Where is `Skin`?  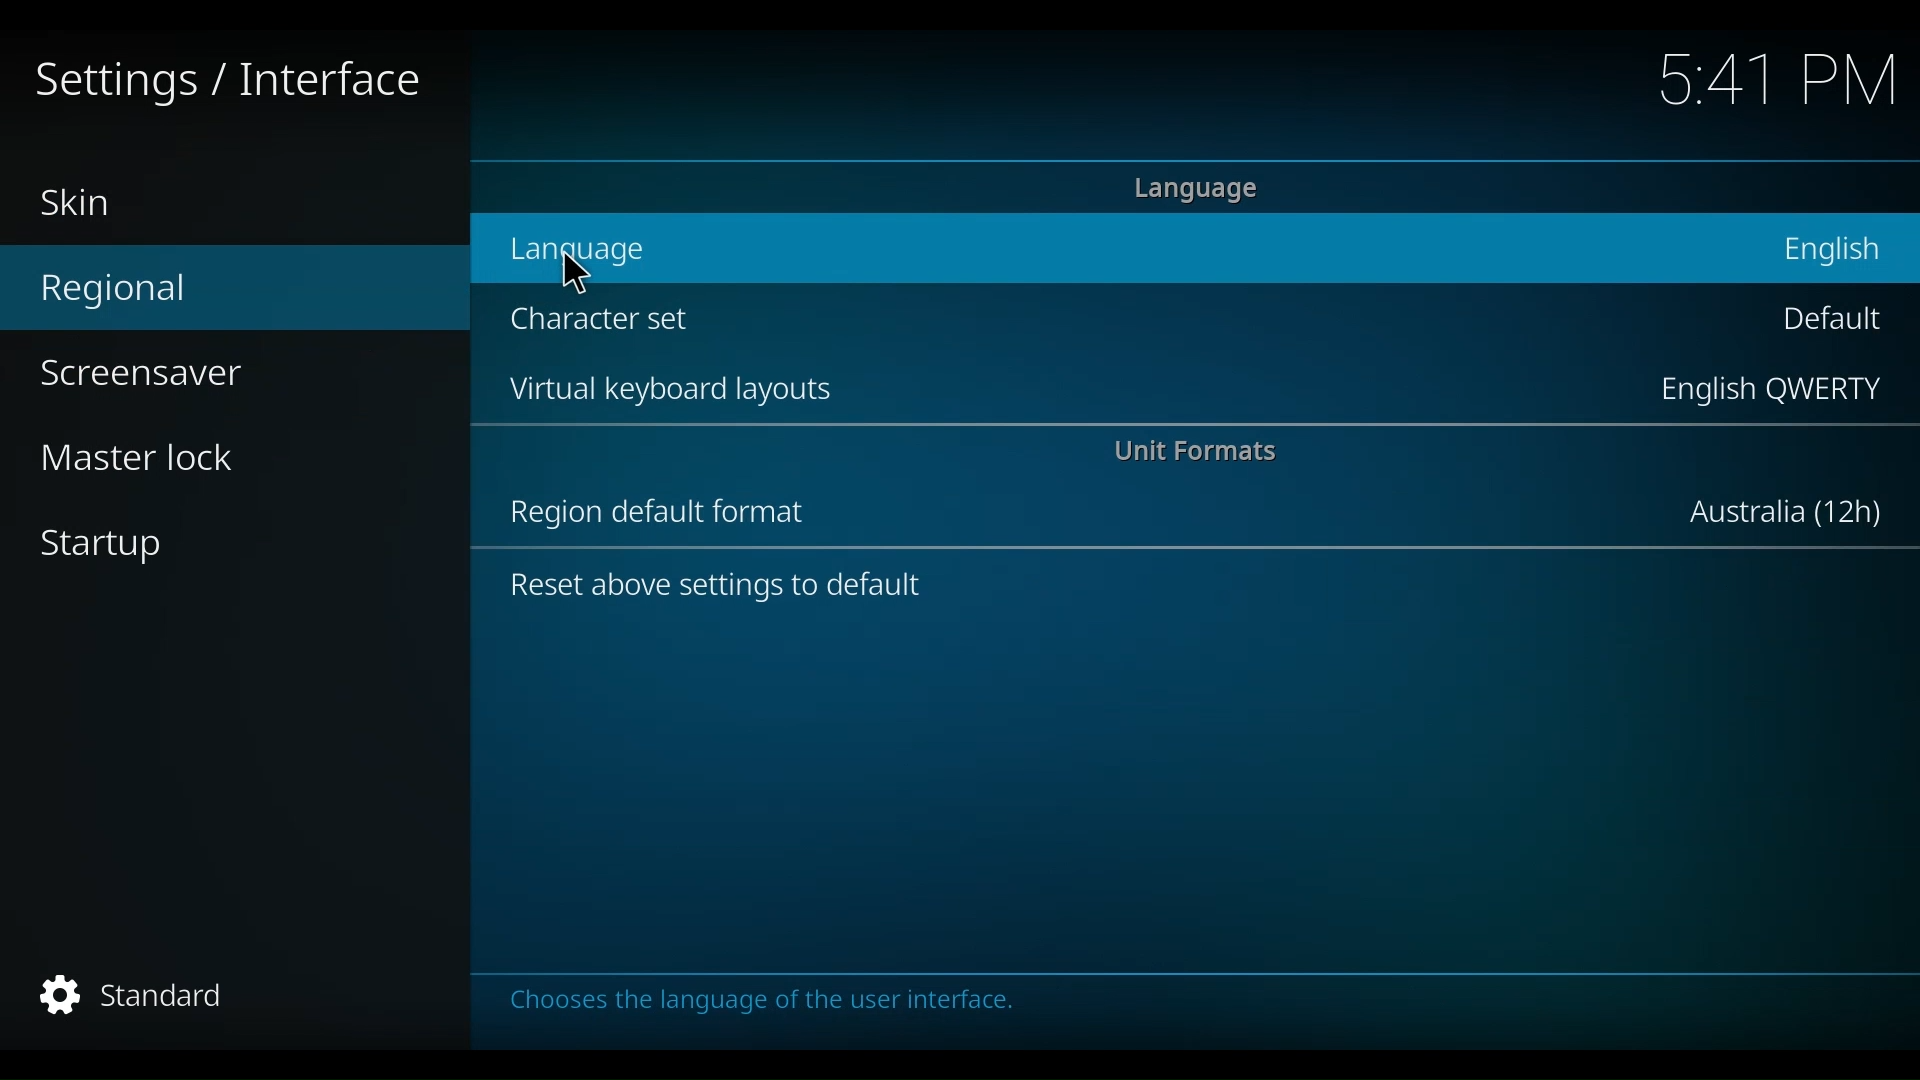 Skin is located at coordinates (87, 203).